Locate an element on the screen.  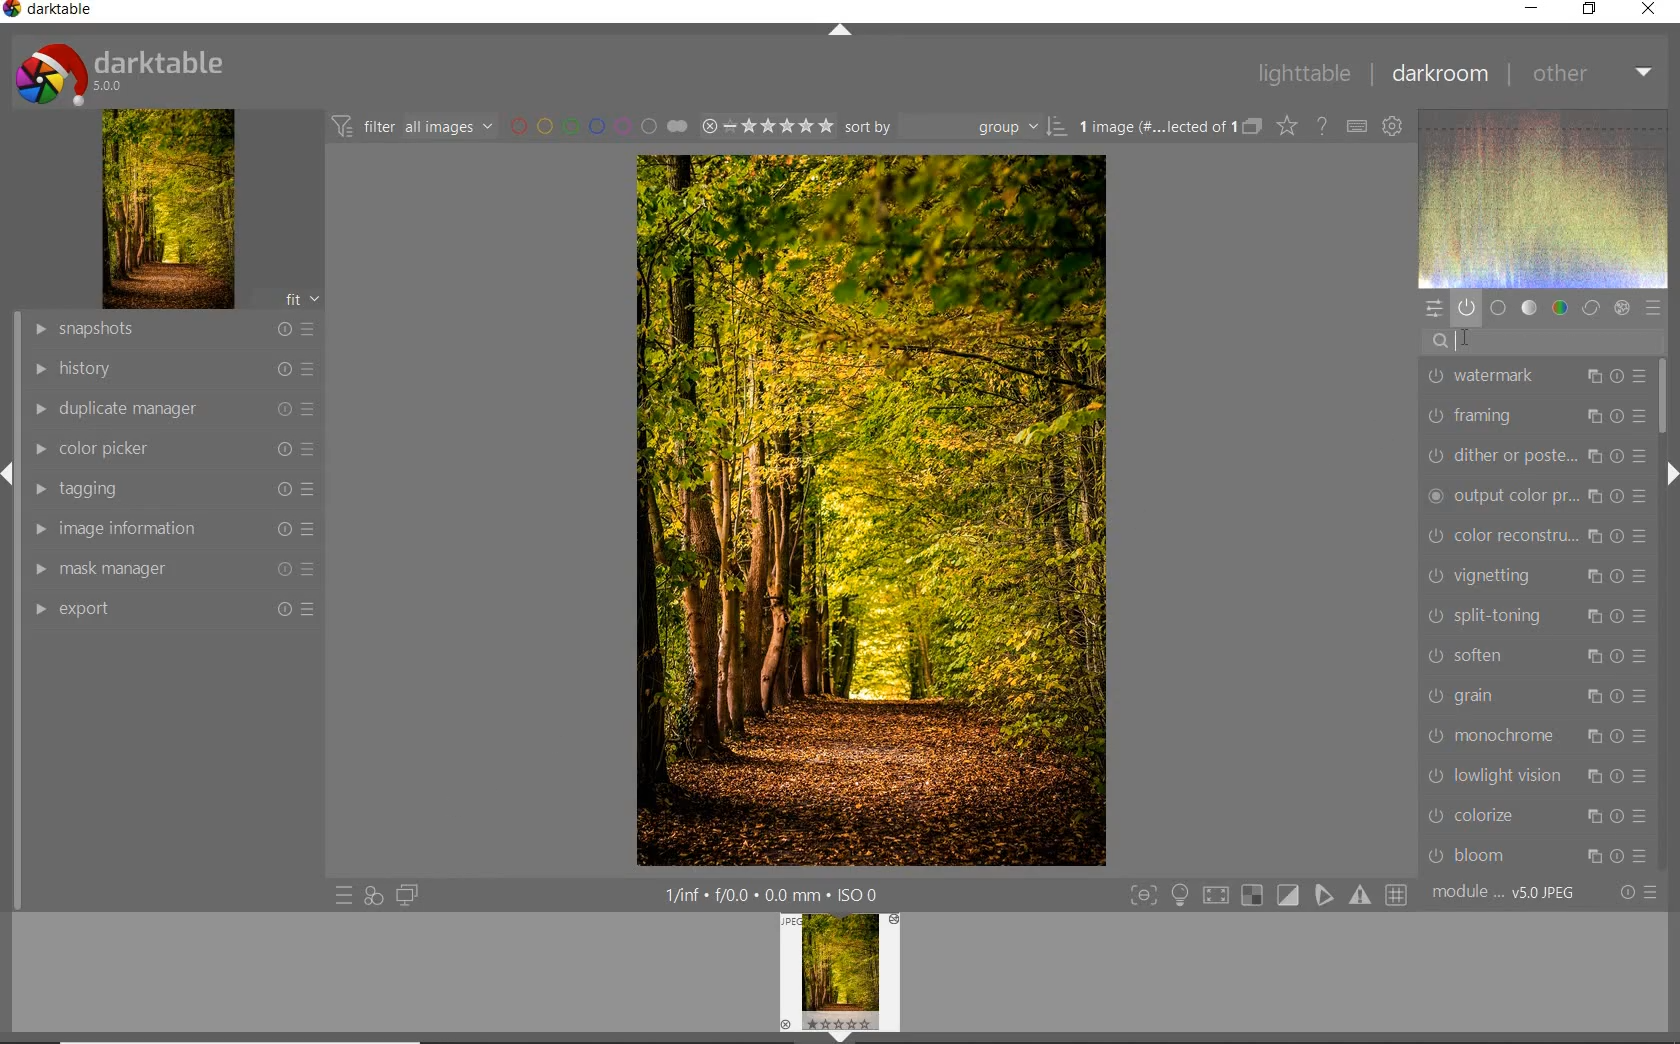
show only active module is located at coordinates (1466, 307).